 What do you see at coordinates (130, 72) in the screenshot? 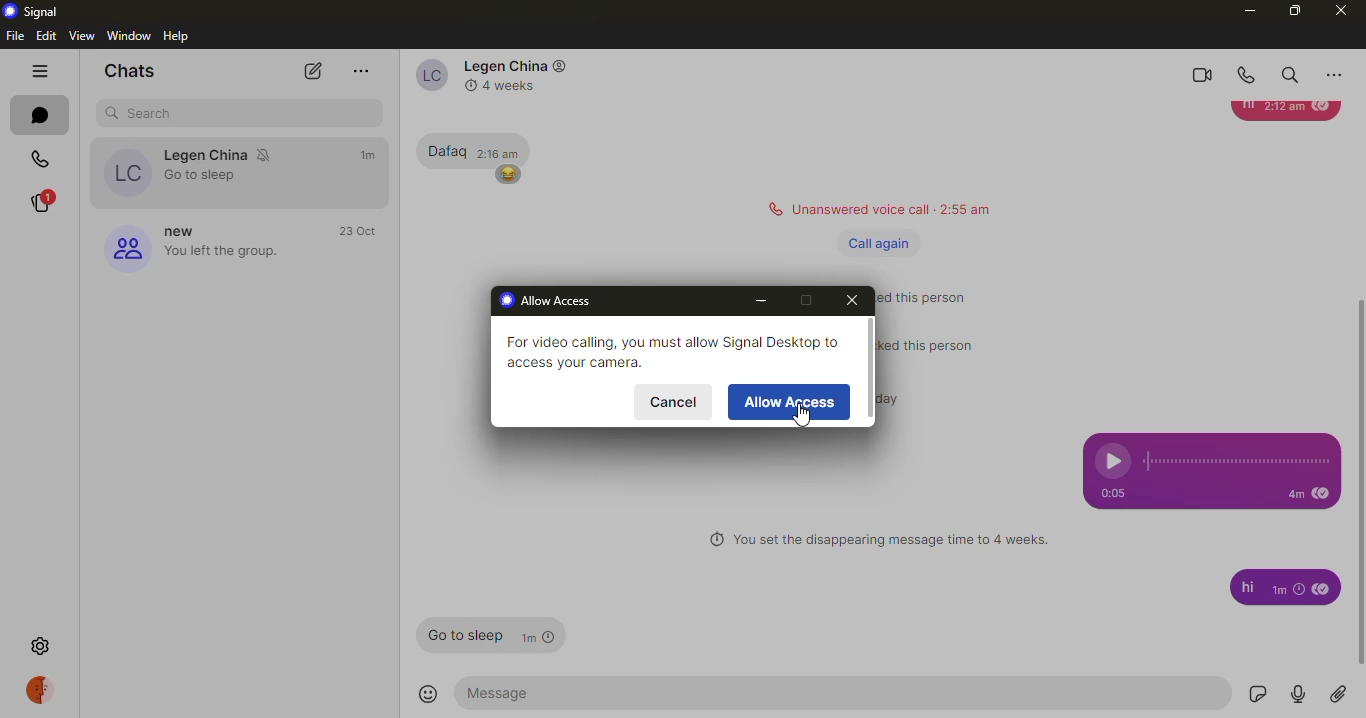
I see `chats` at bounding box center [130, 72].